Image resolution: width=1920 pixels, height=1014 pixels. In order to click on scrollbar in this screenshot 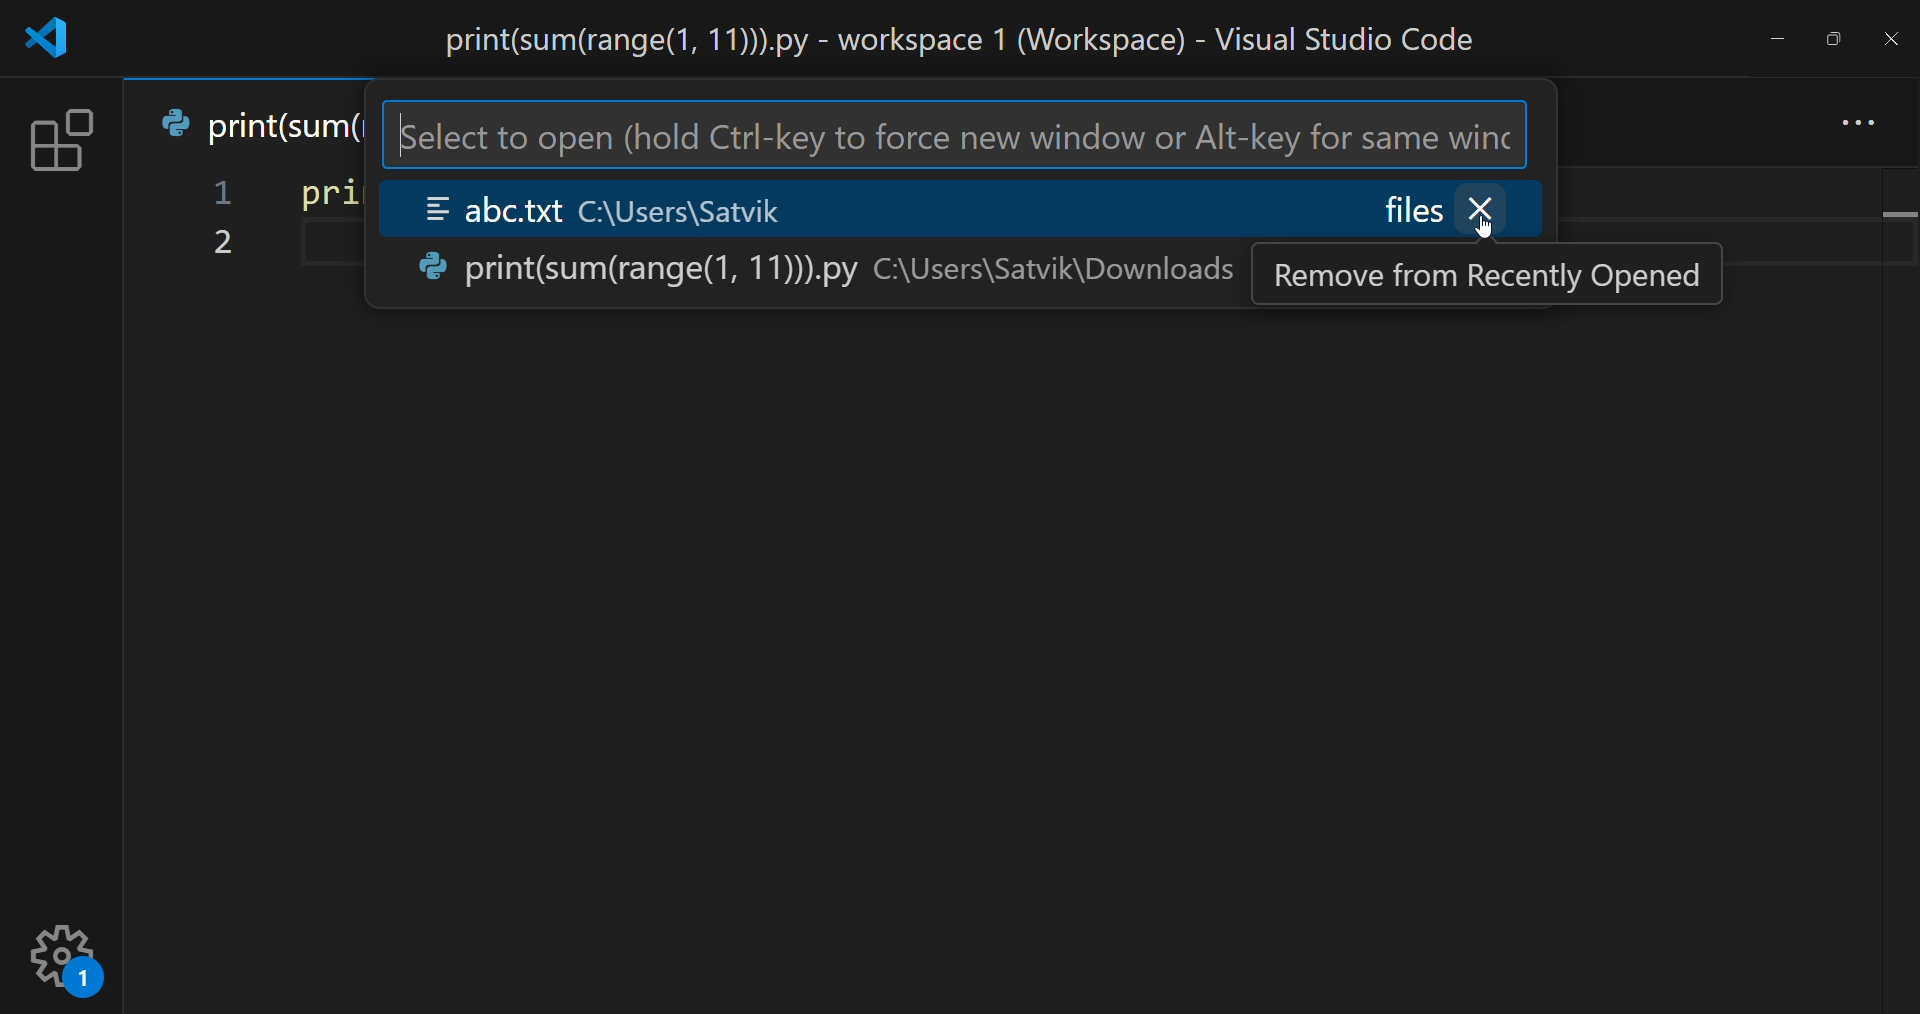, I will do `click(1894, 572)`.